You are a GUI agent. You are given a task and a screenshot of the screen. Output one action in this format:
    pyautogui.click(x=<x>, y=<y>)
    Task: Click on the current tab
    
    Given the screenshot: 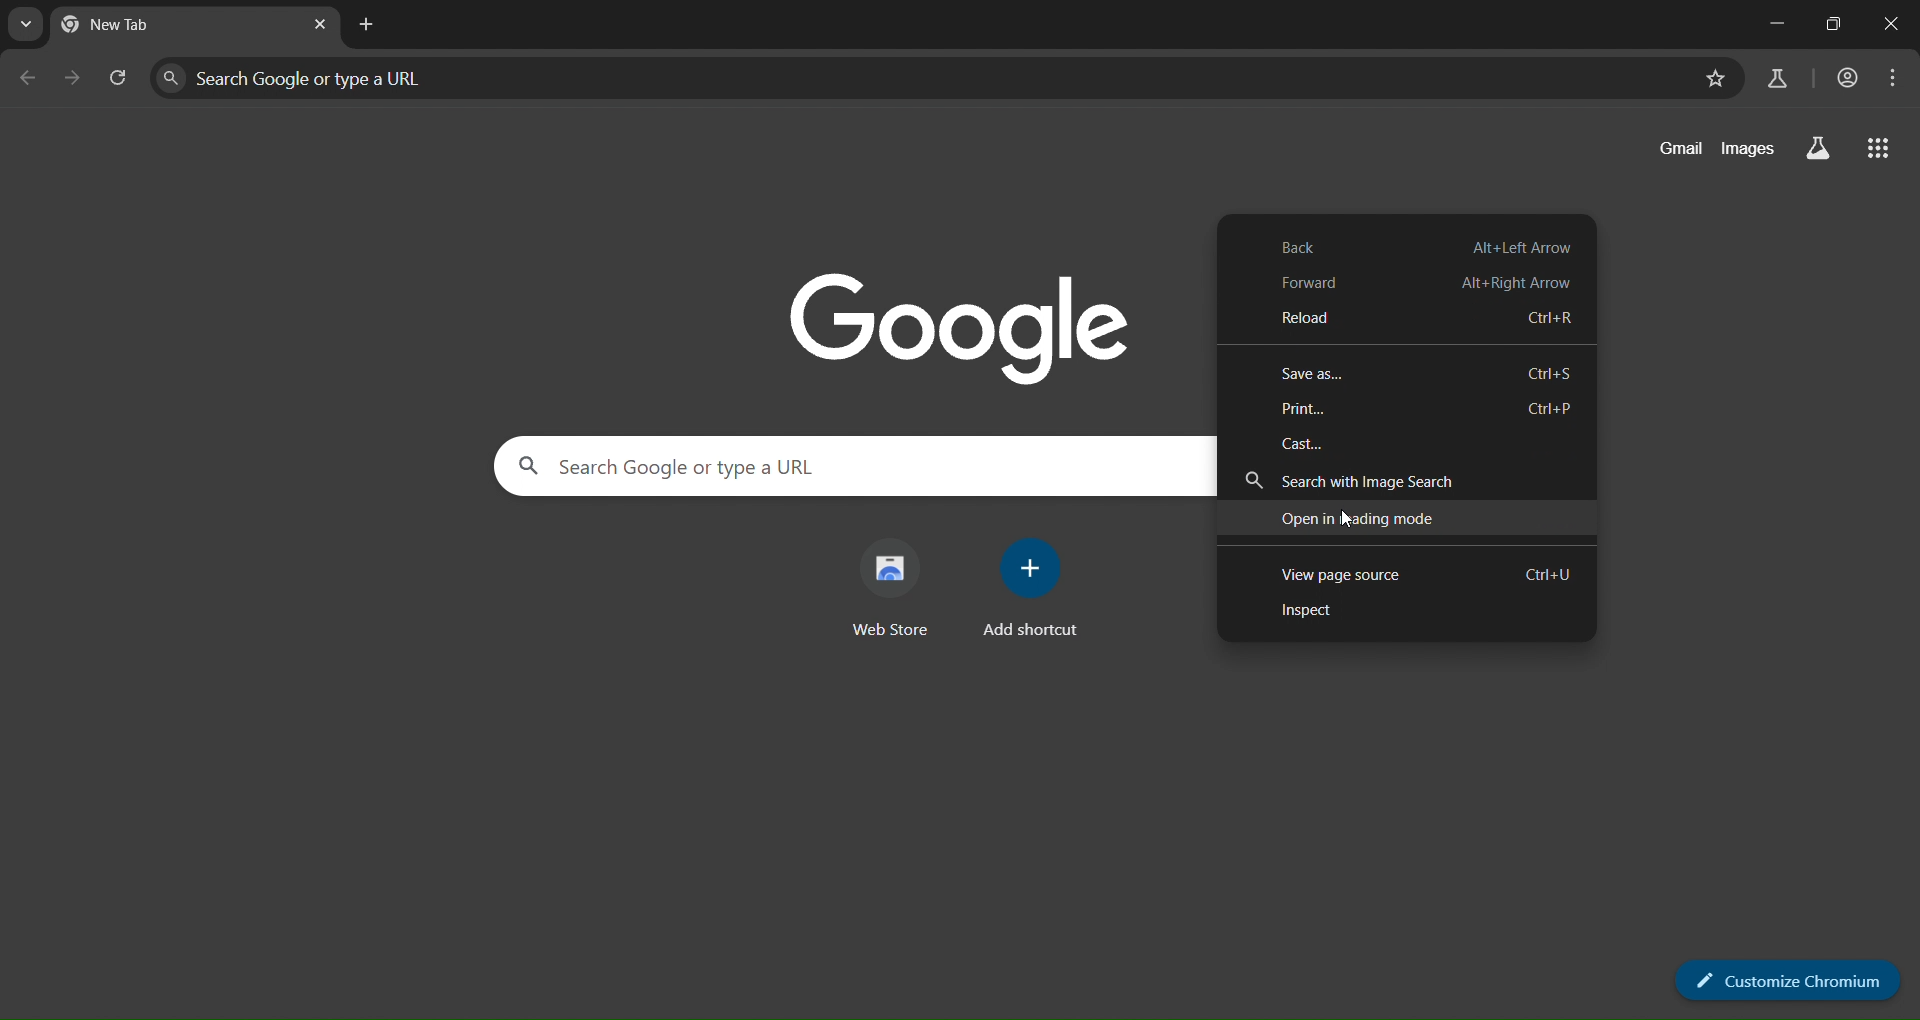 What is the action you would take?
    pyautogui.click(x=157, y=28)
    